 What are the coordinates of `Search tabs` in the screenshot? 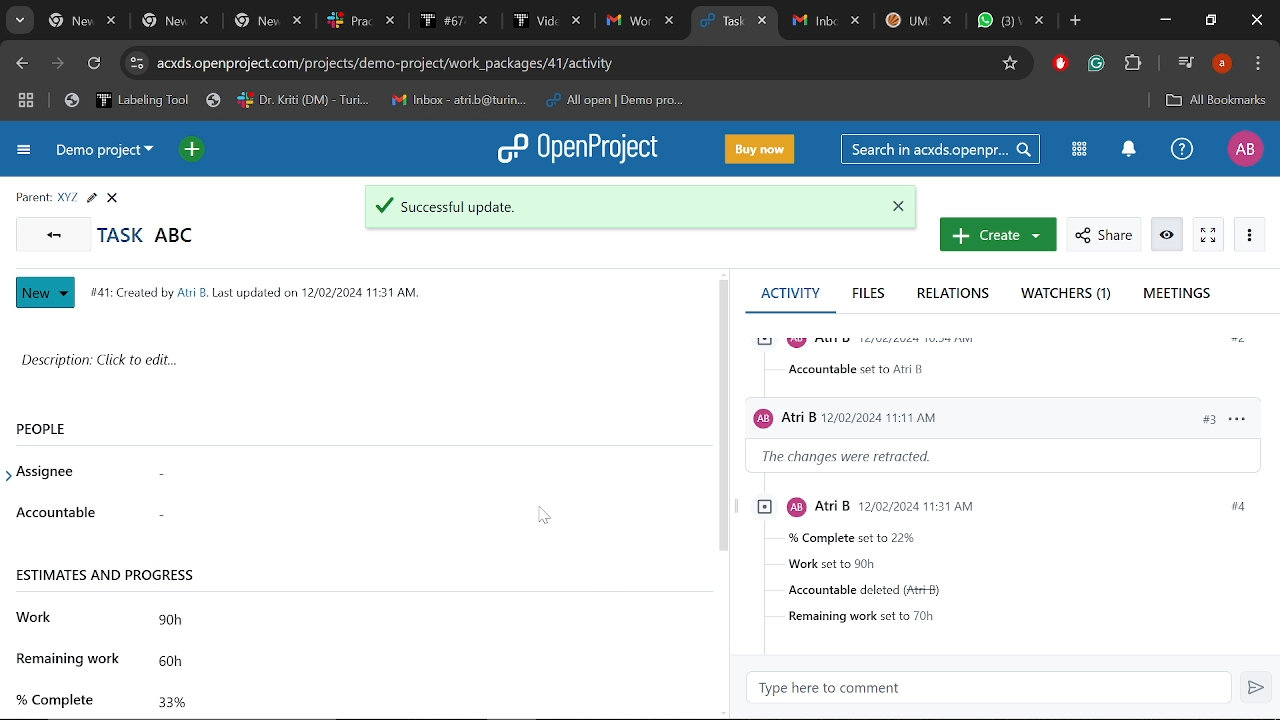 It's located at (22, 22).